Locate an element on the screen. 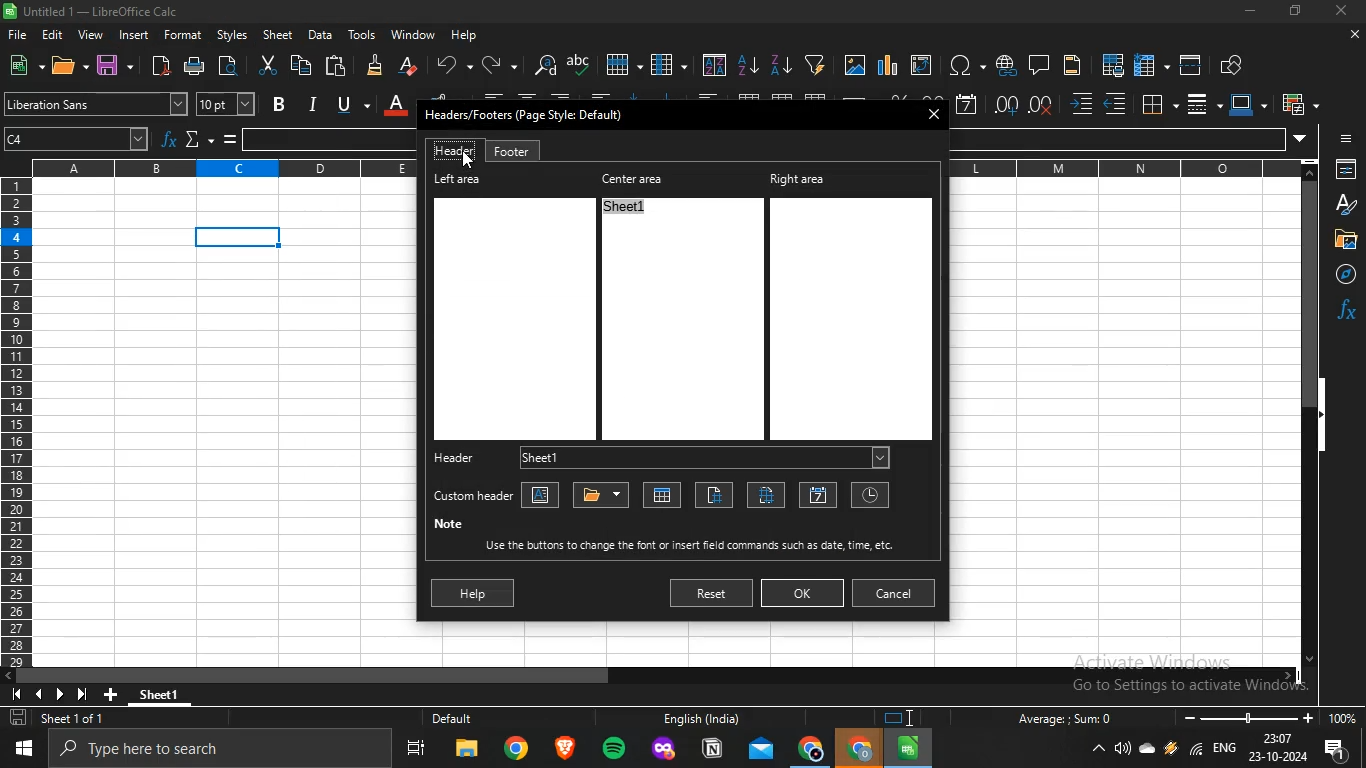 This screenshot has width=1366, height=768. tools is located at coordinates (362, 35).